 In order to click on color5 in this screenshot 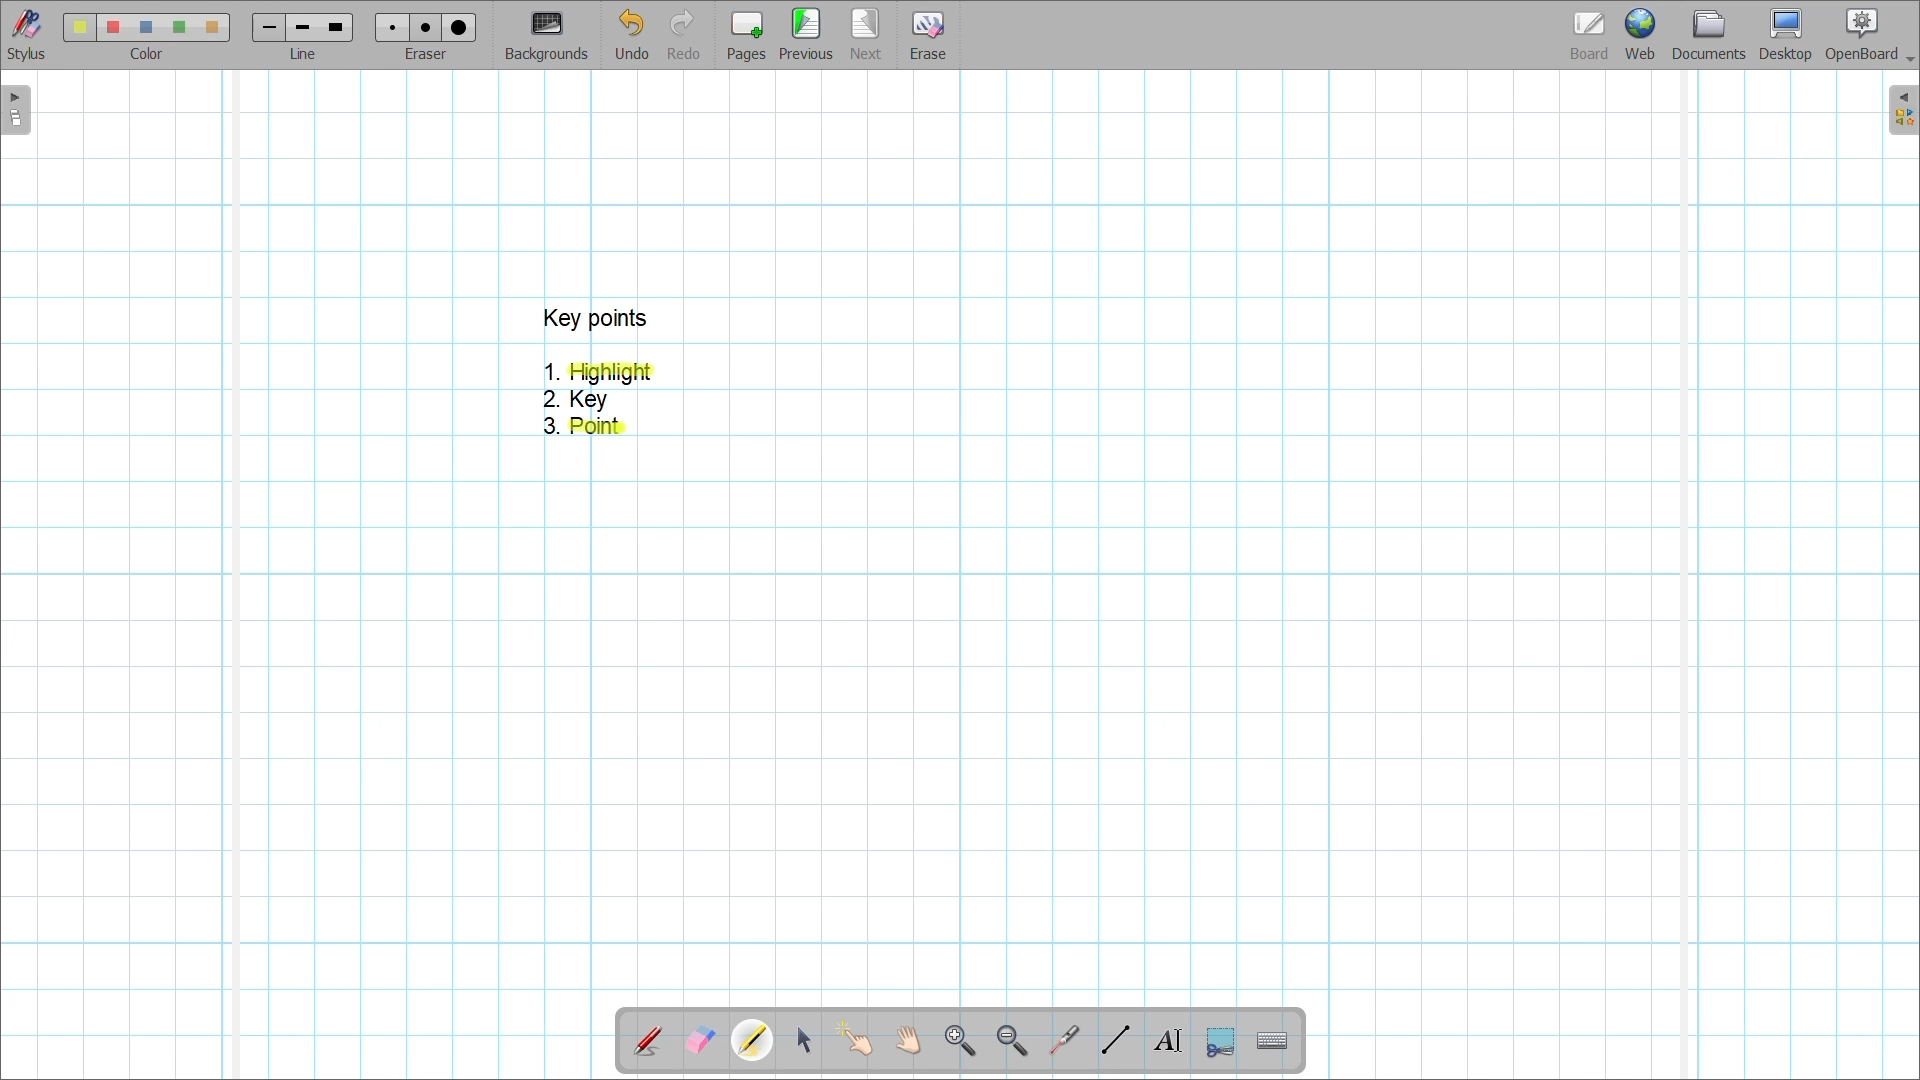, I will do `click(210, 28)`.